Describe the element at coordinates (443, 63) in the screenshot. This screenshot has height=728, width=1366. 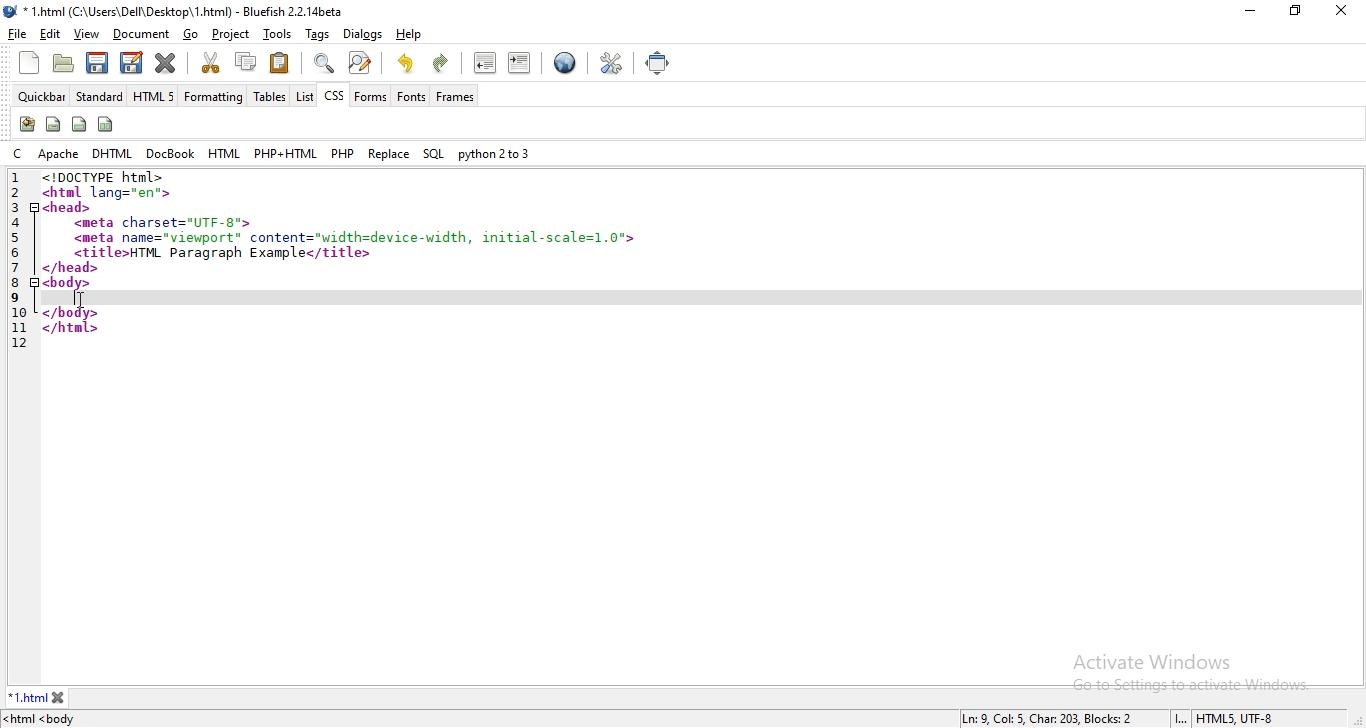
I see `redo` at that location.